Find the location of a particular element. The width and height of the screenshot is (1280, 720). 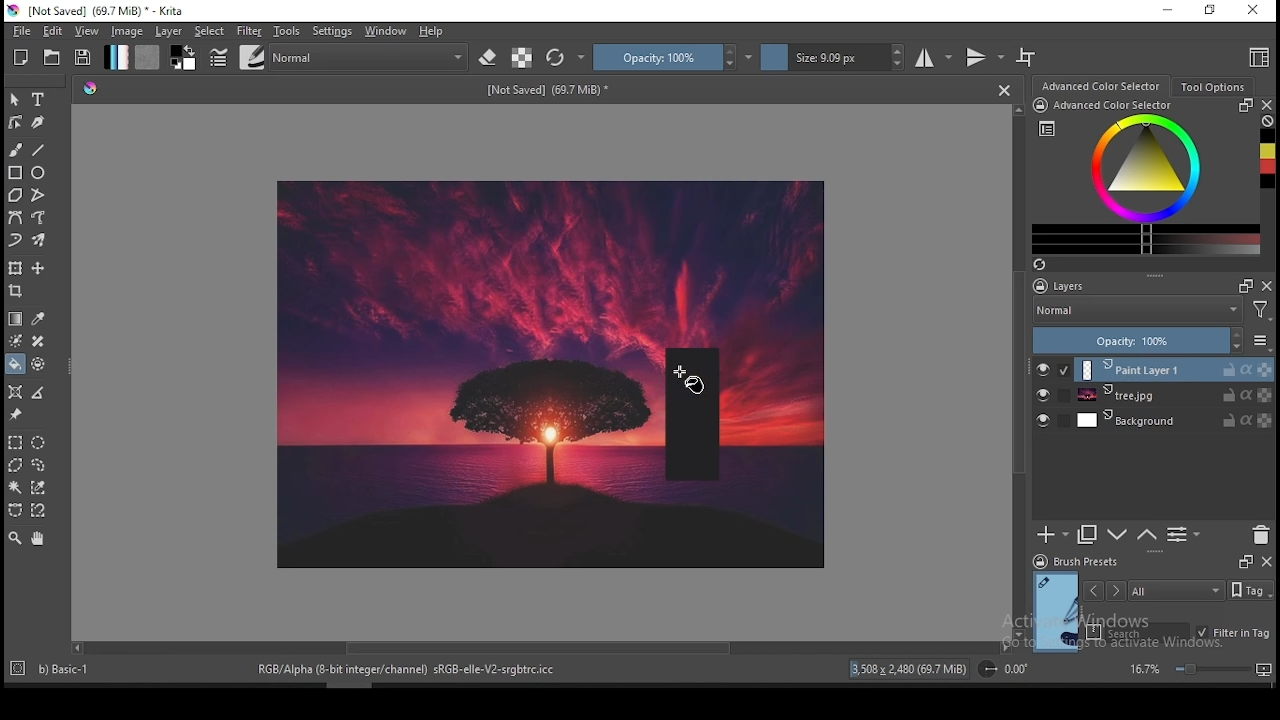

pattern fill is located at coordinates (148, 58).